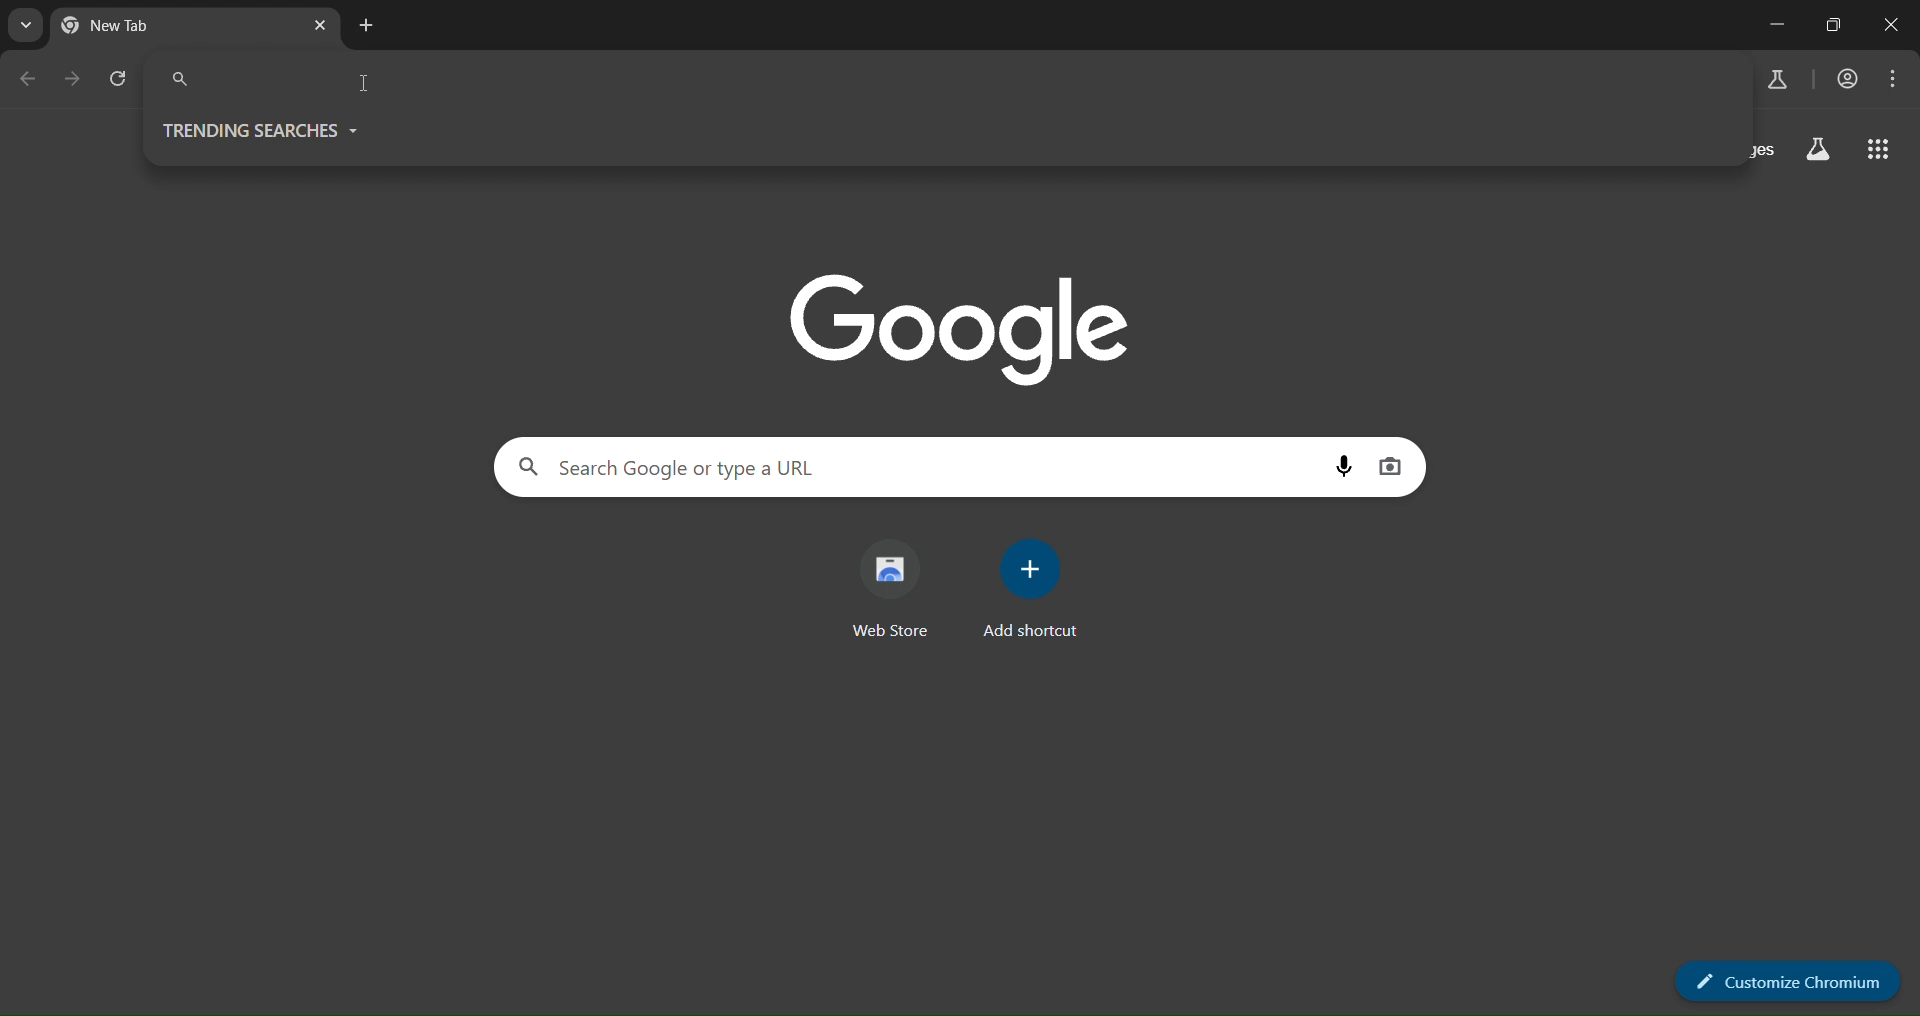 The image size is (1920, 1016). What do you see at coordinates (1897, 28) in the screenshot?
I see `close` at bounding box center [1897, 28].